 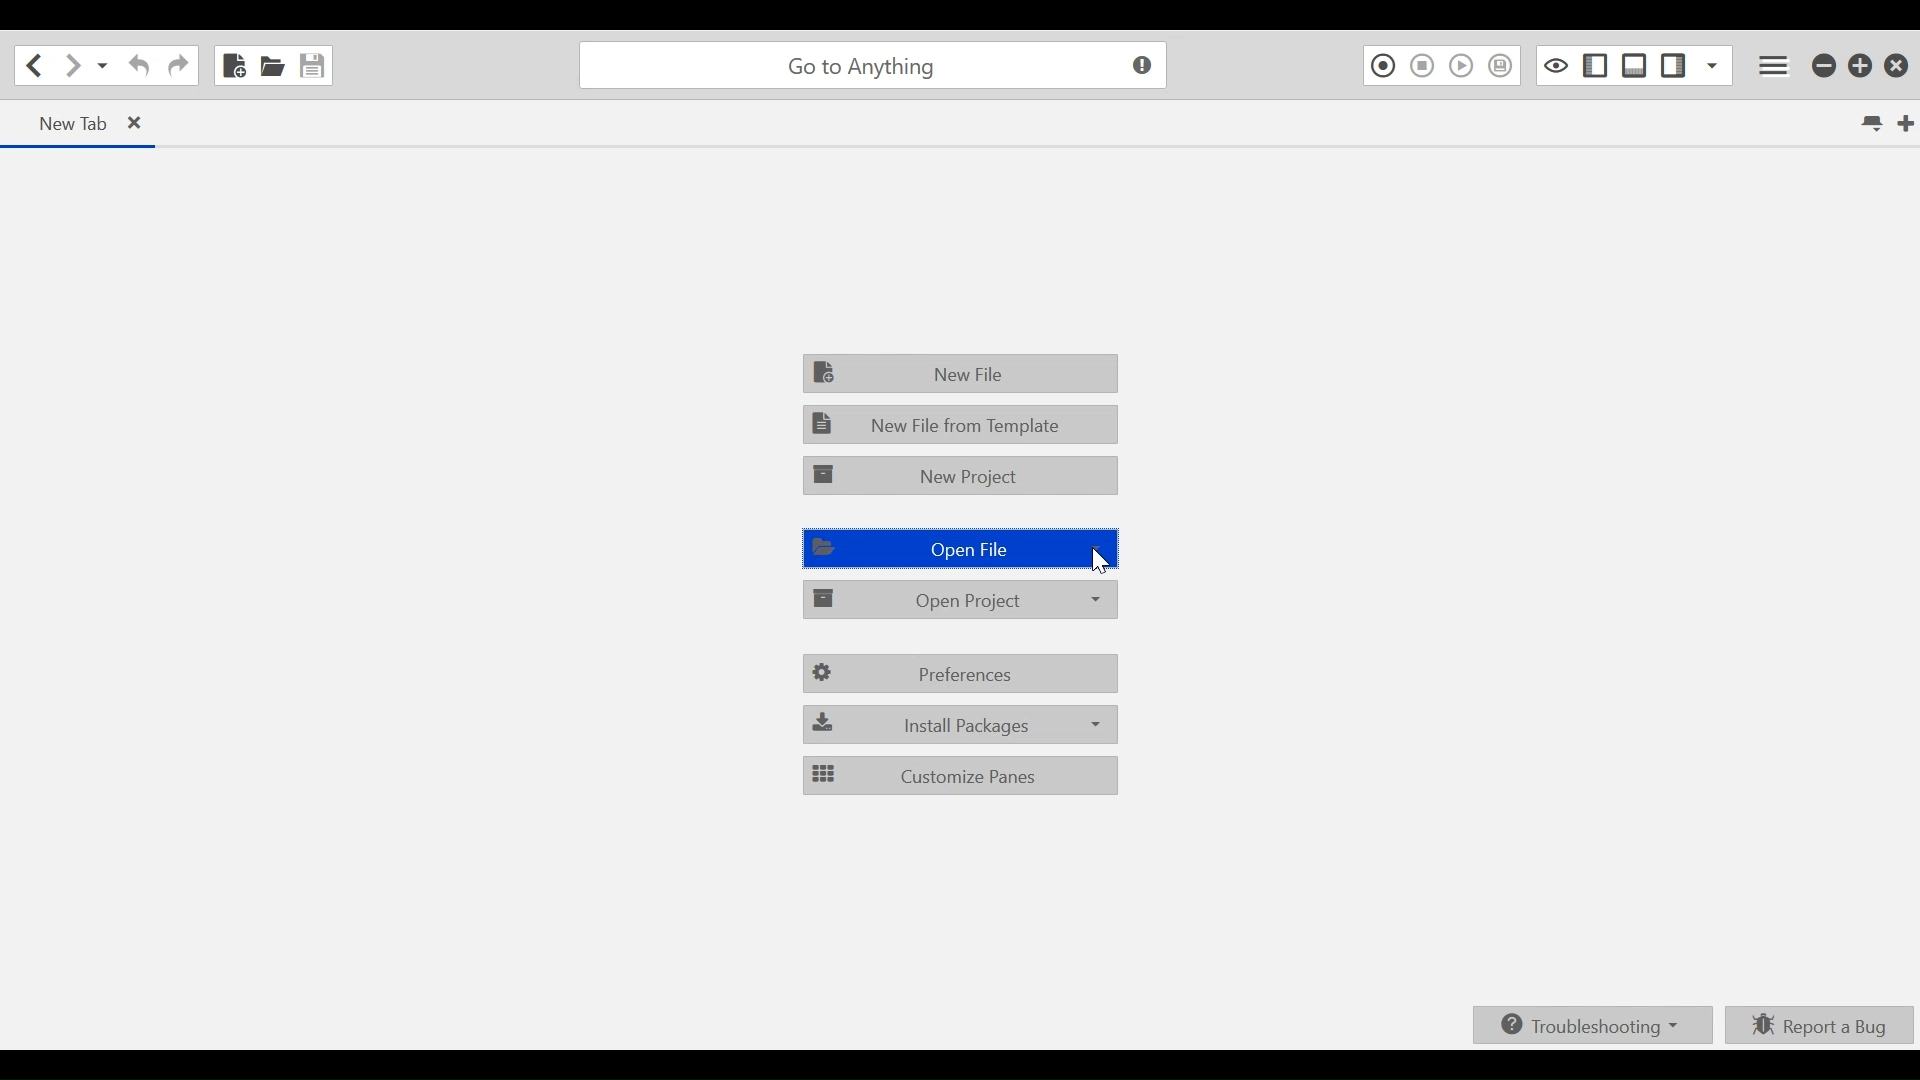 I want to click on Open File, so click(x=963, y=548).